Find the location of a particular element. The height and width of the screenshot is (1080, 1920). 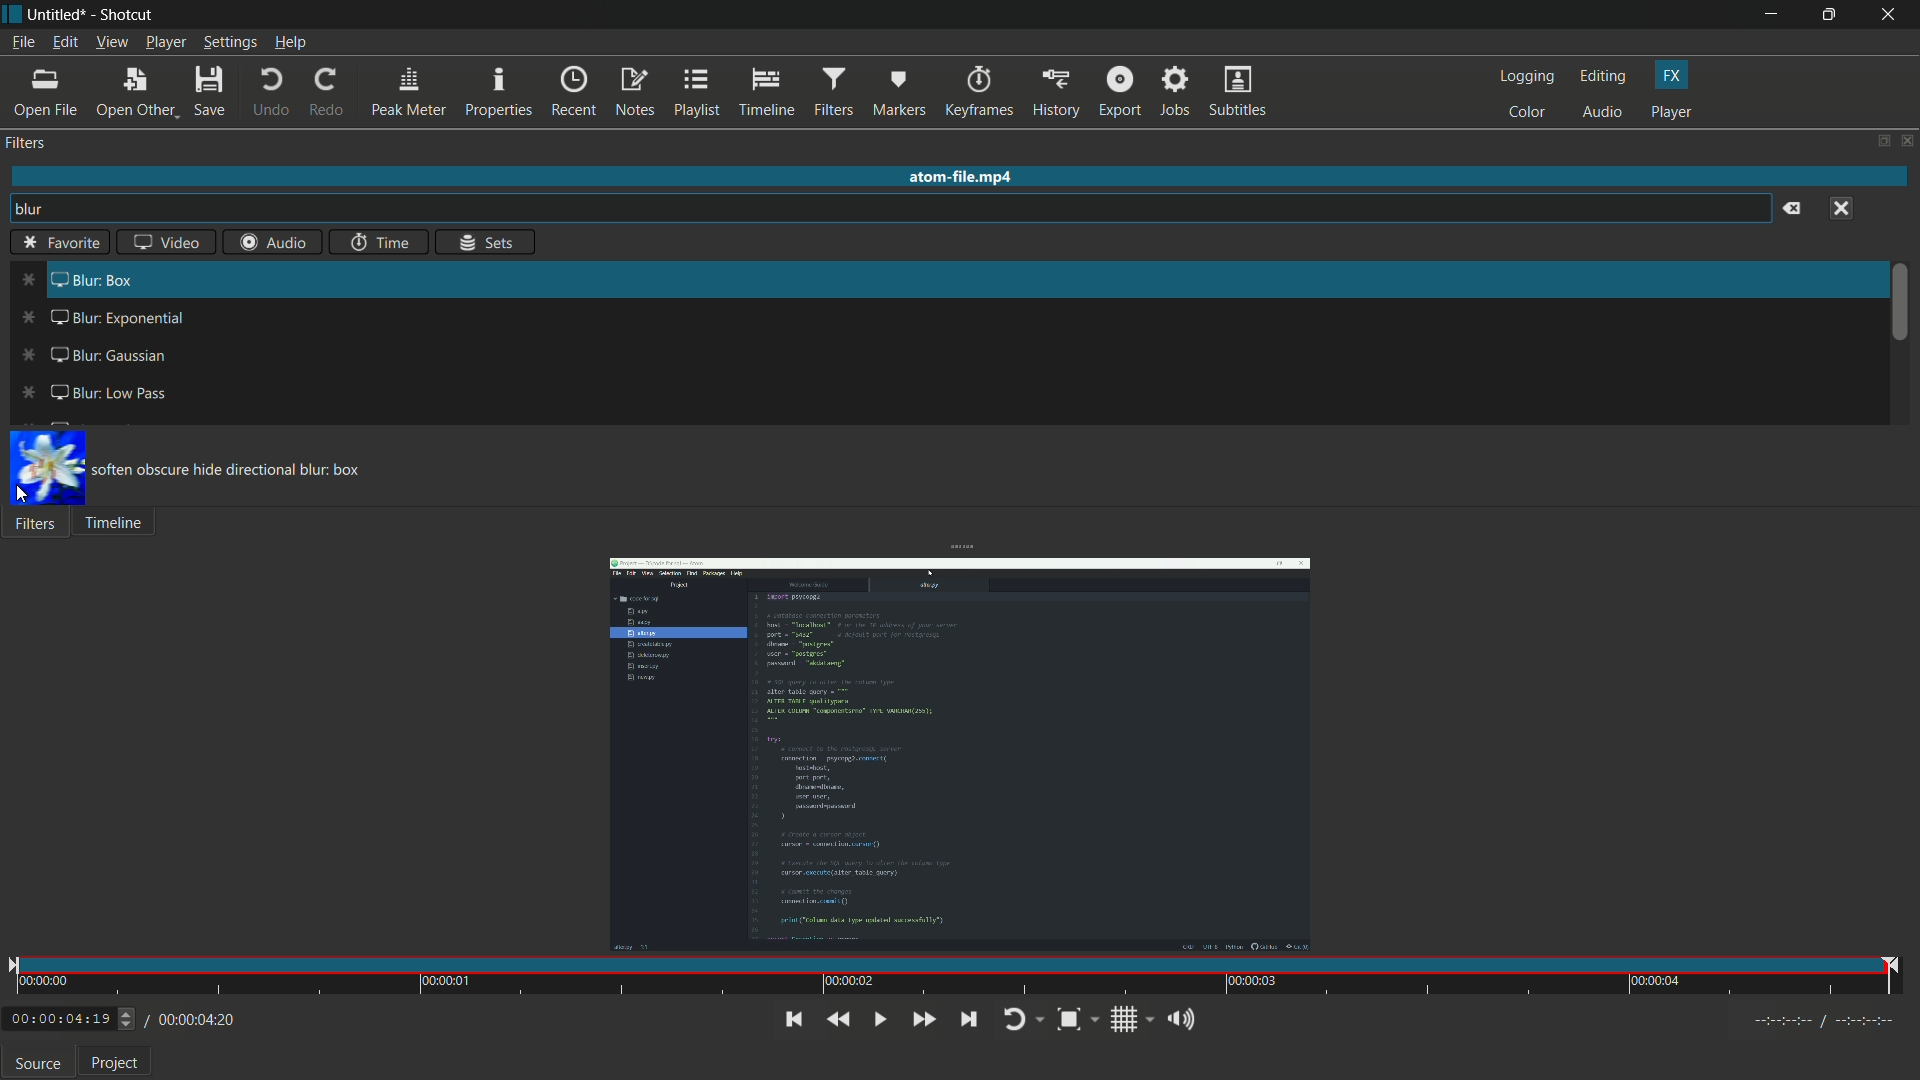

file menu is located at coordinates (23, 45).